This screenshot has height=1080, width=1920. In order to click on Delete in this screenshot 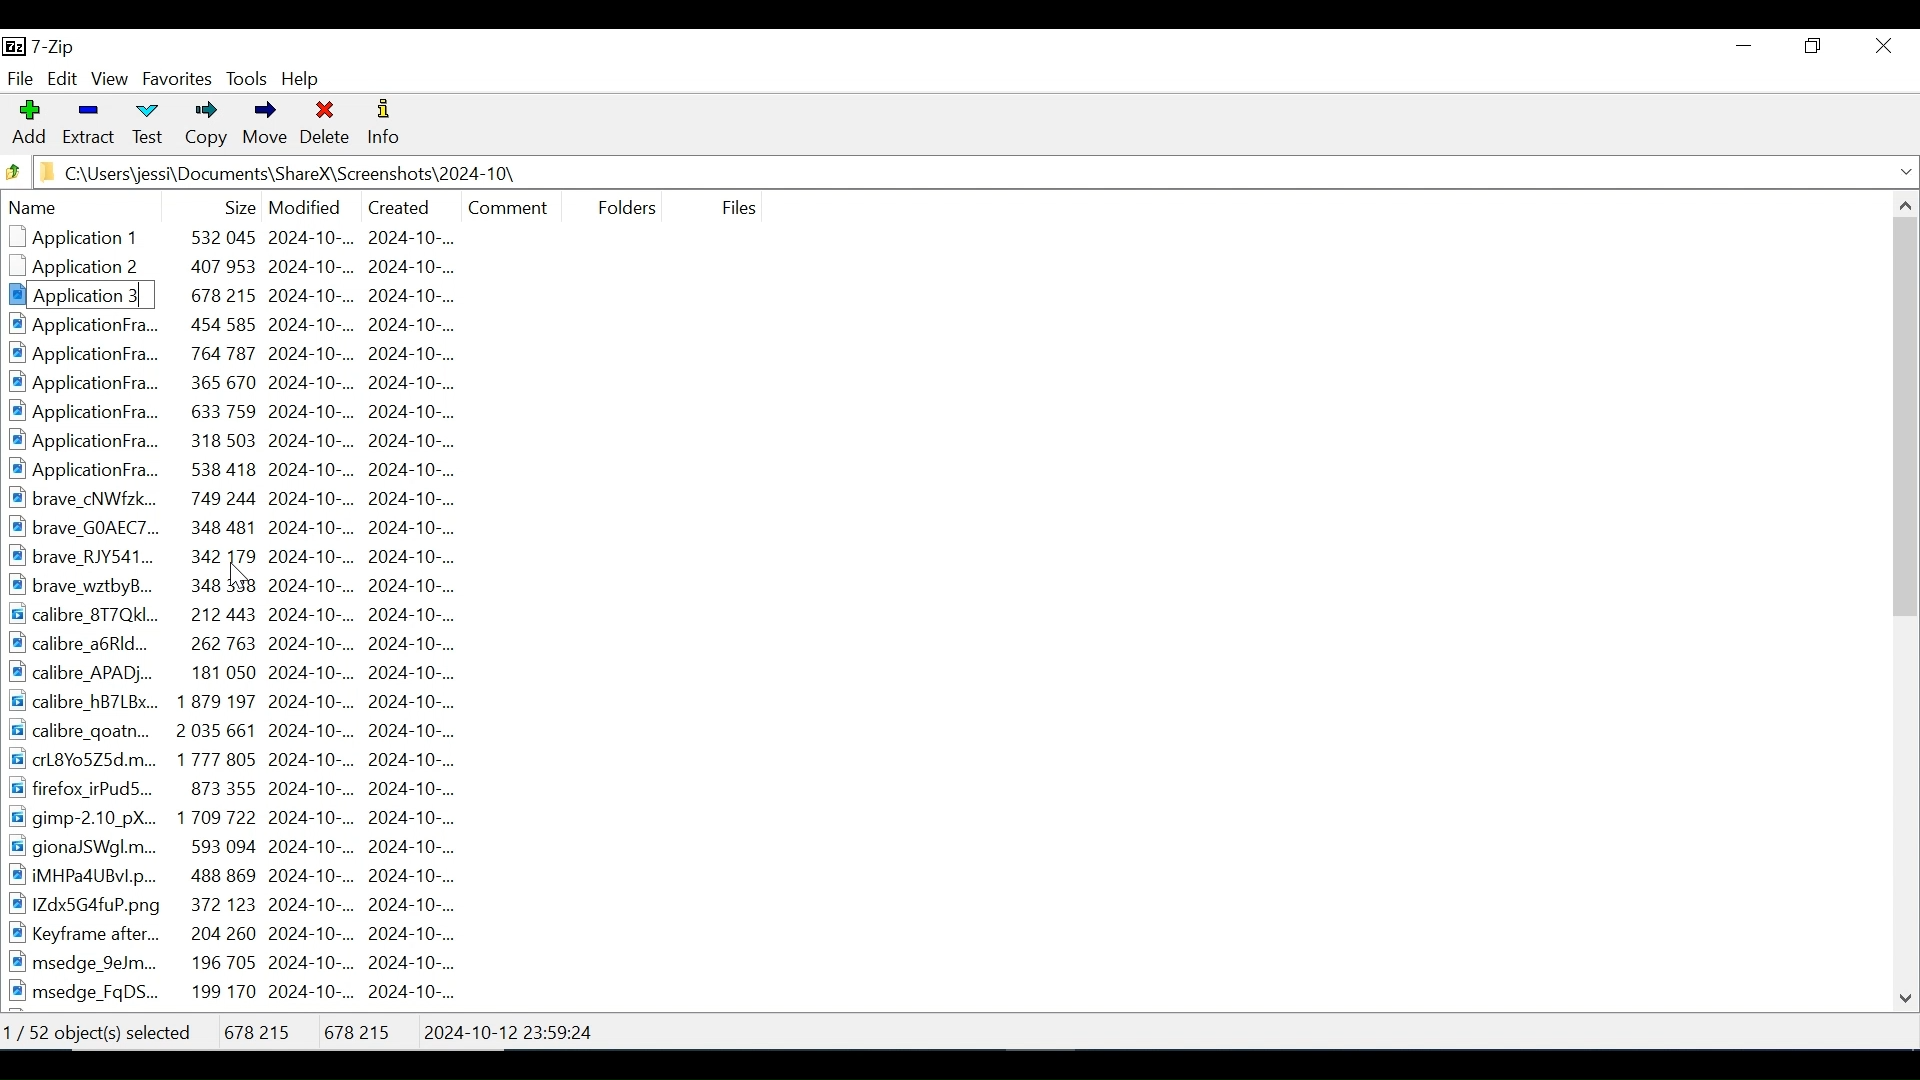, I will do `click(326, 126)`.